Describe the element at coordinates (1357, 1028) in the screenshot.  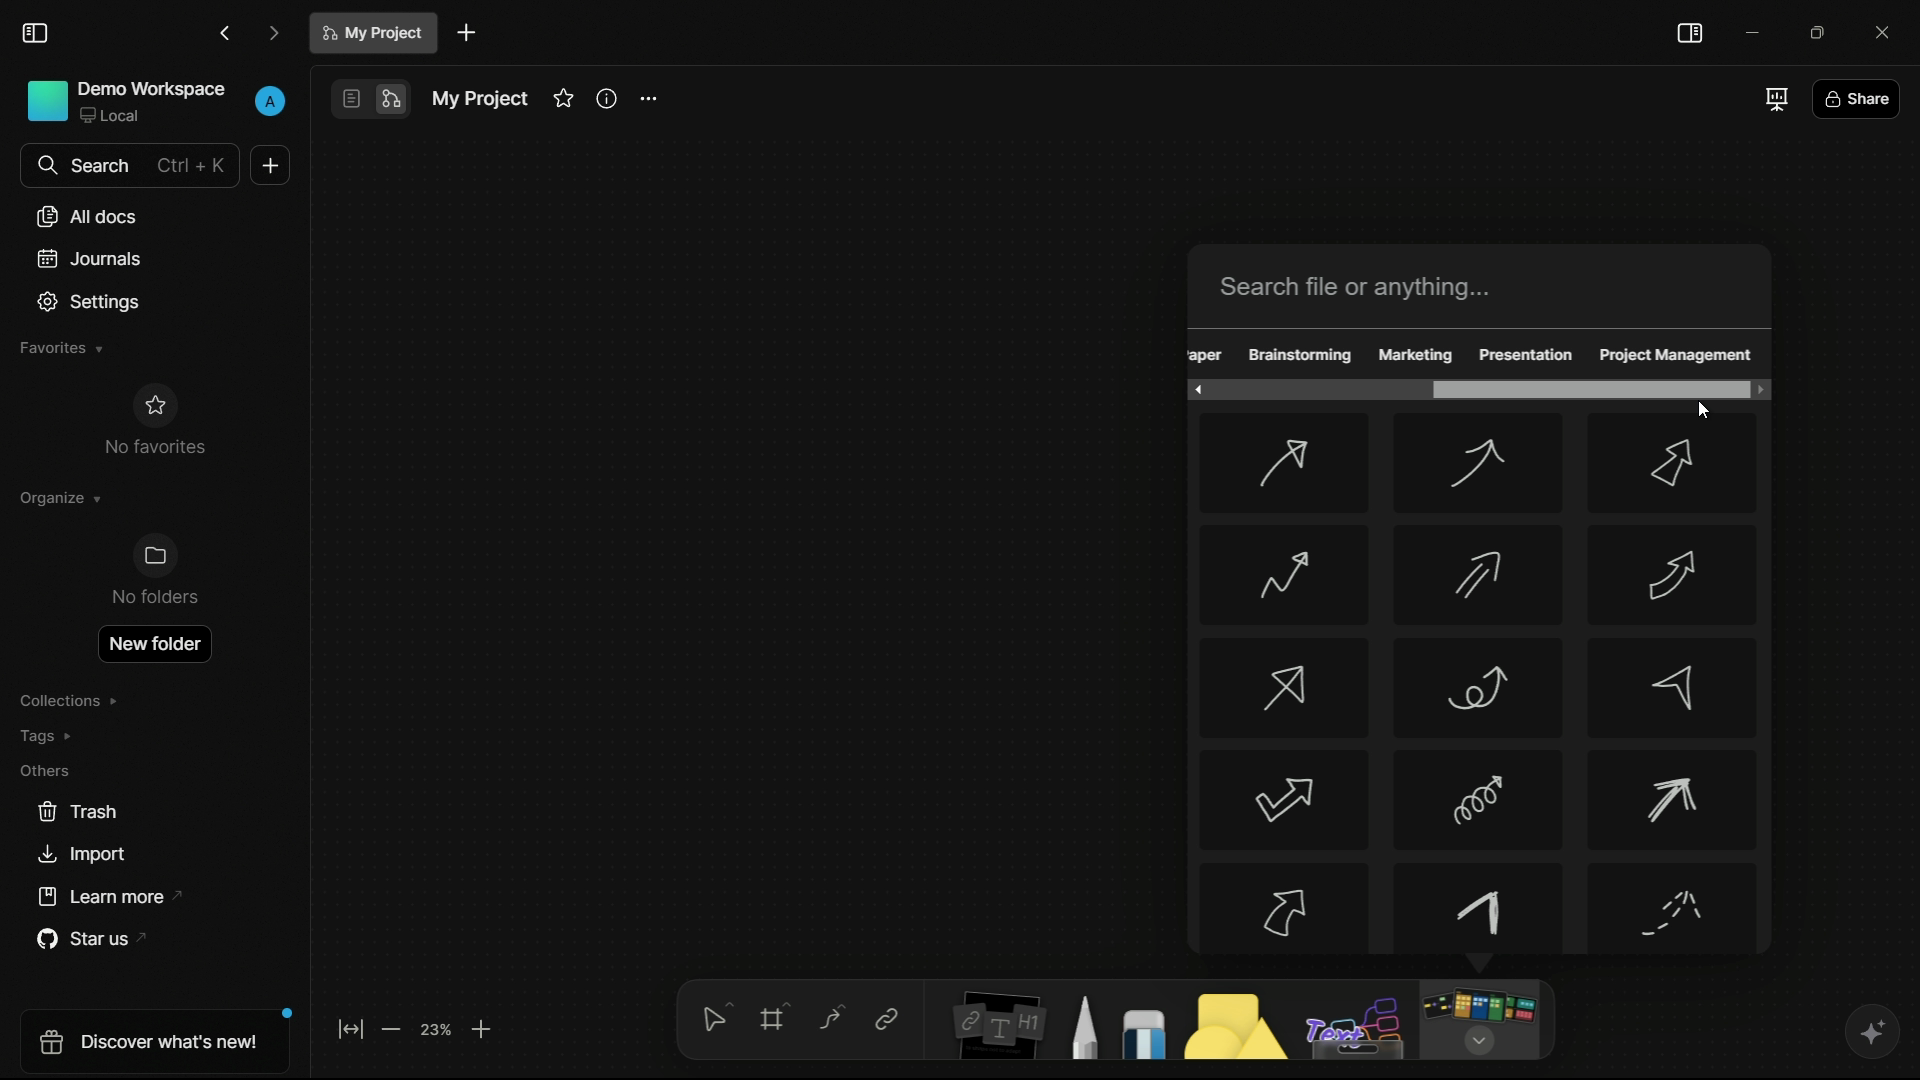
I see `others` at that location.